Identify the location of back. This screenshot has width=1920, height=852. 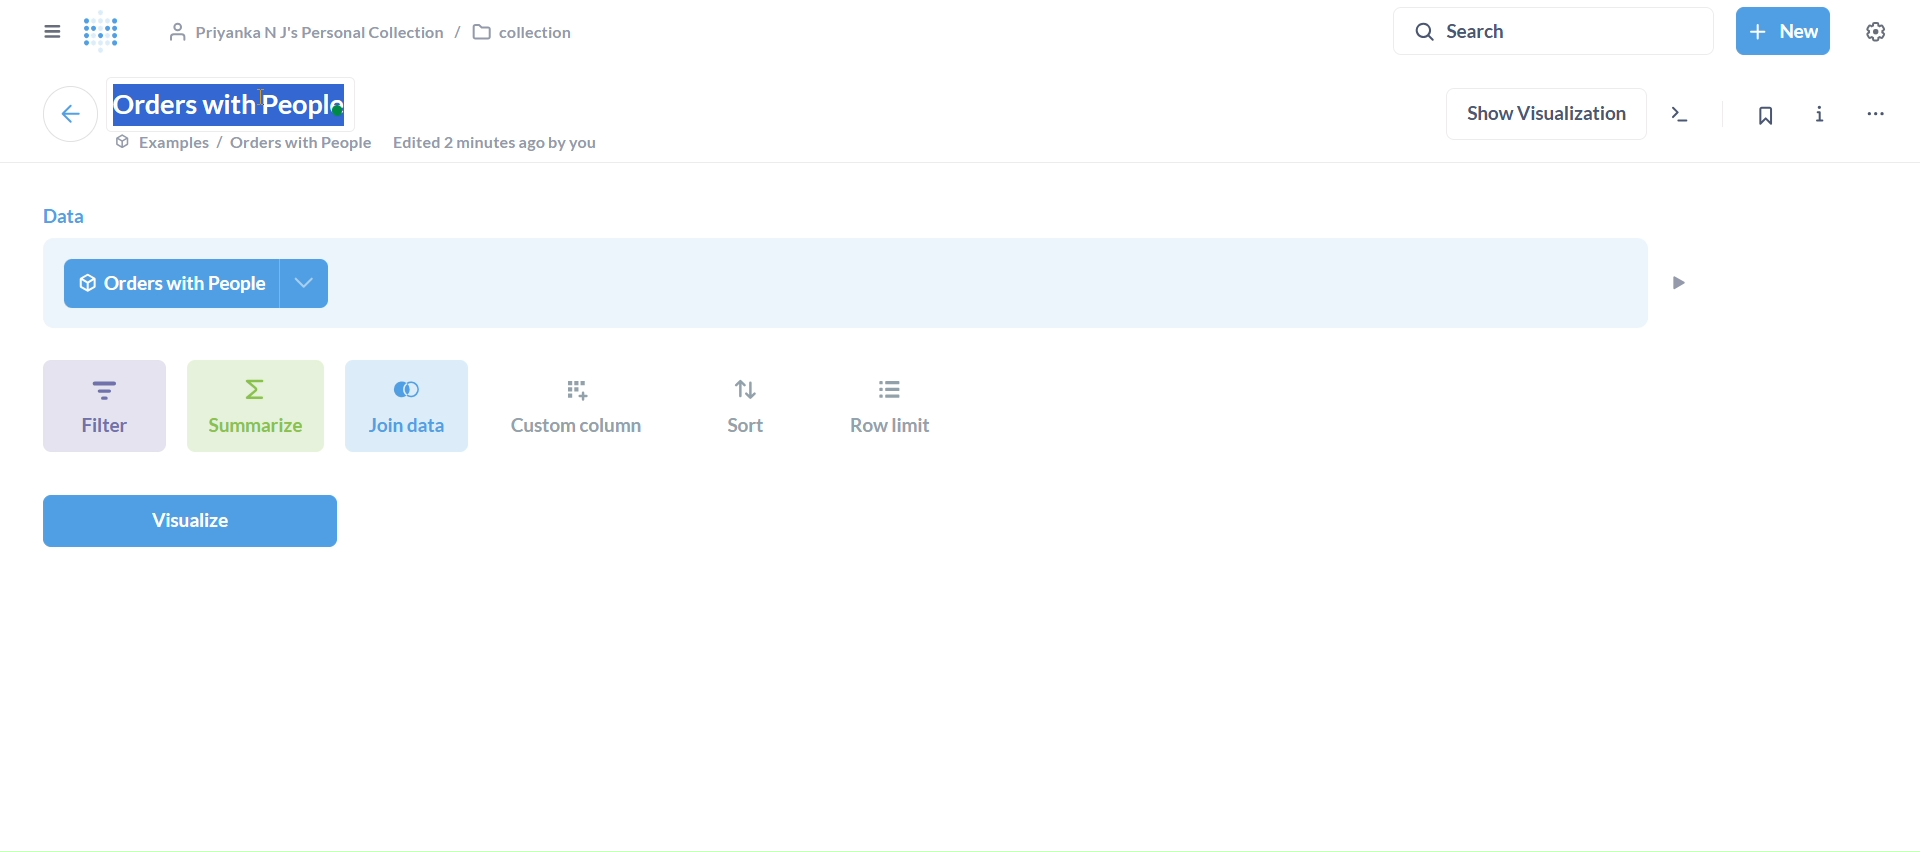
(70, 113).